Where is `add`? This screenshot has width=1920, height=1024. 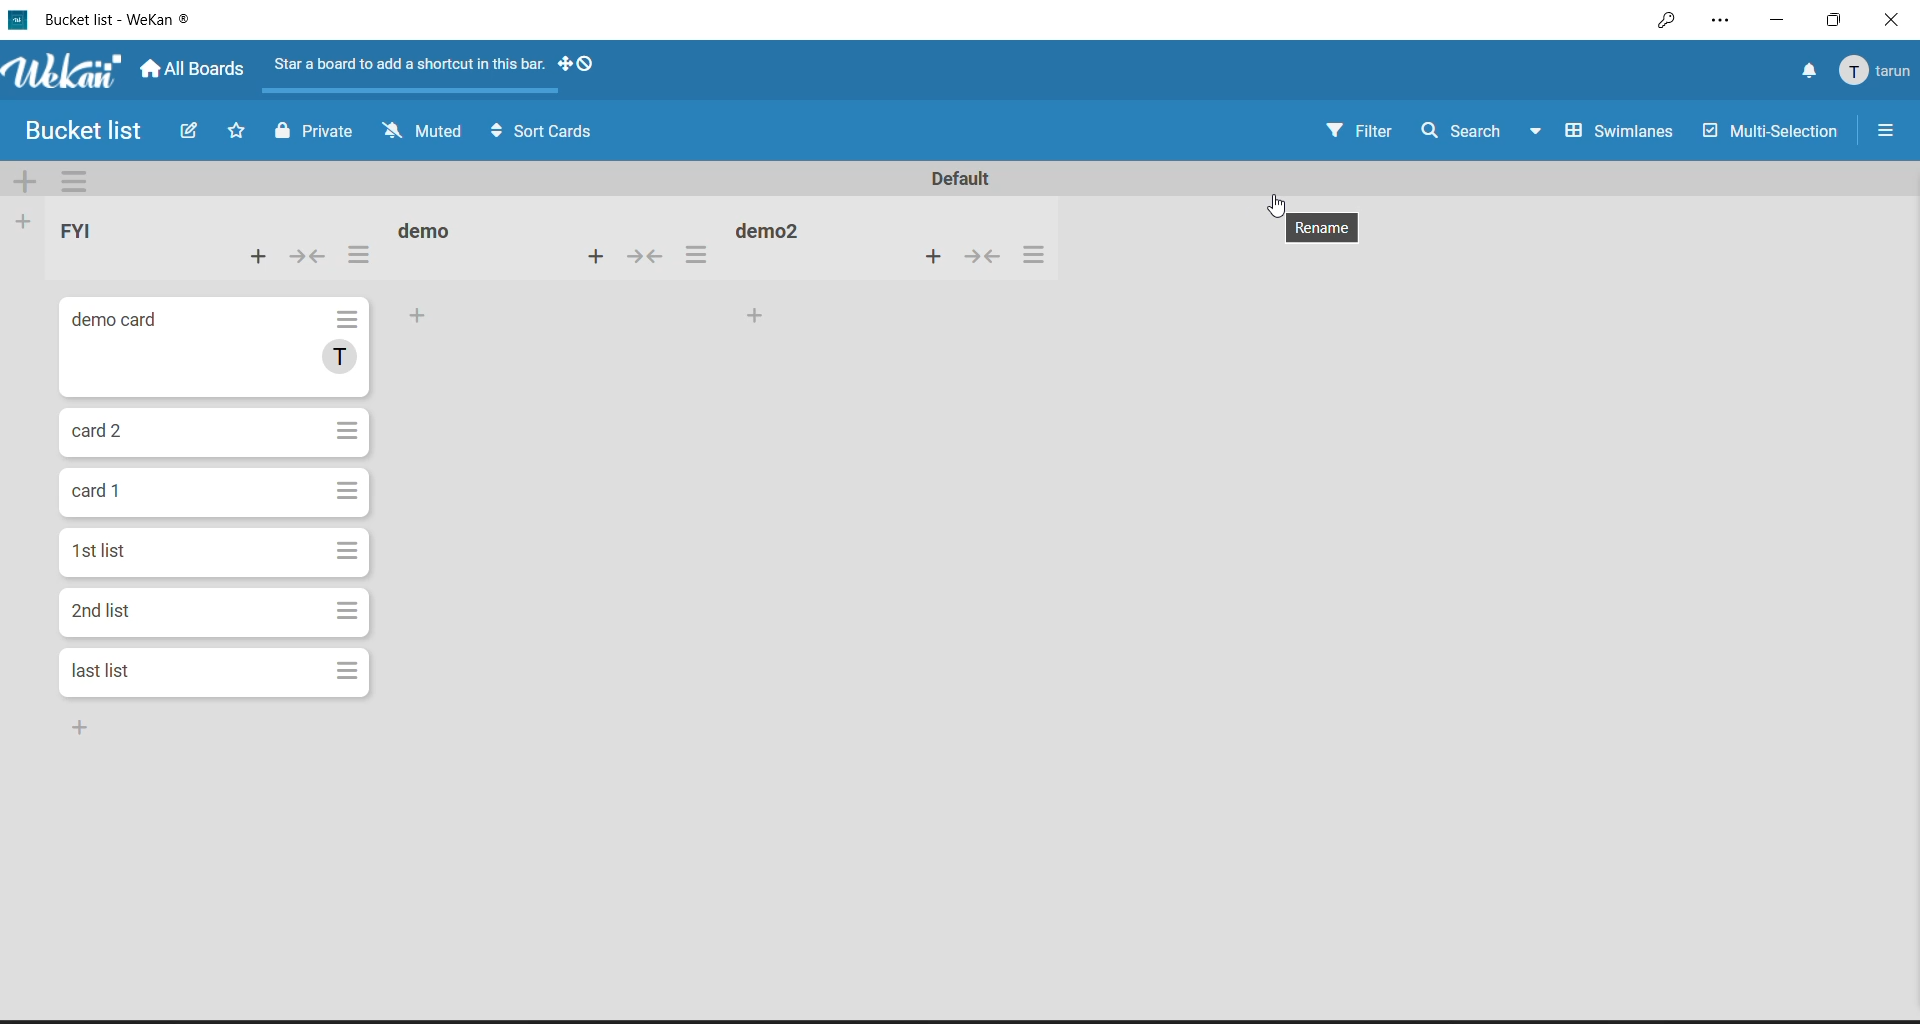 add is located at coordinates (757, 316).